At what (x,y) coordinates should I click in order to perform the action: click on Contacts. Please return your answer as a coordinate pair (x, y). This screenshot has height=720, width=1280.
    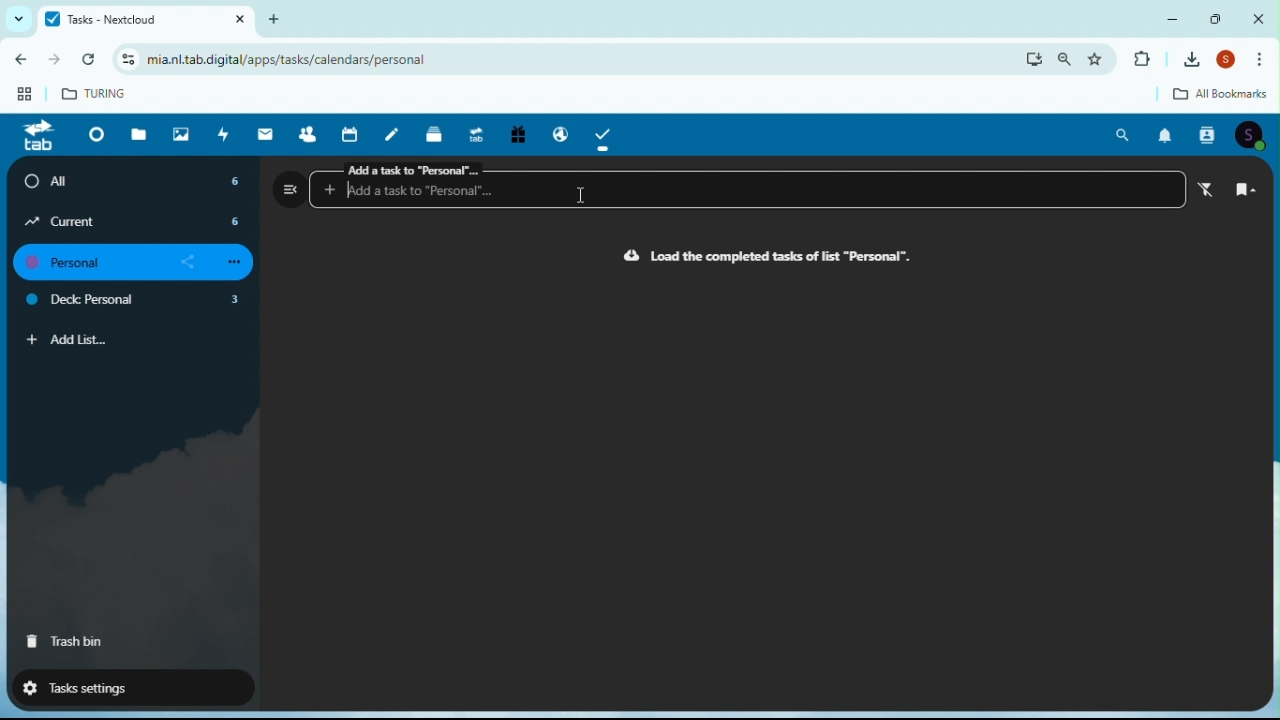
    Looking at the image, I should click on (1209, 135).